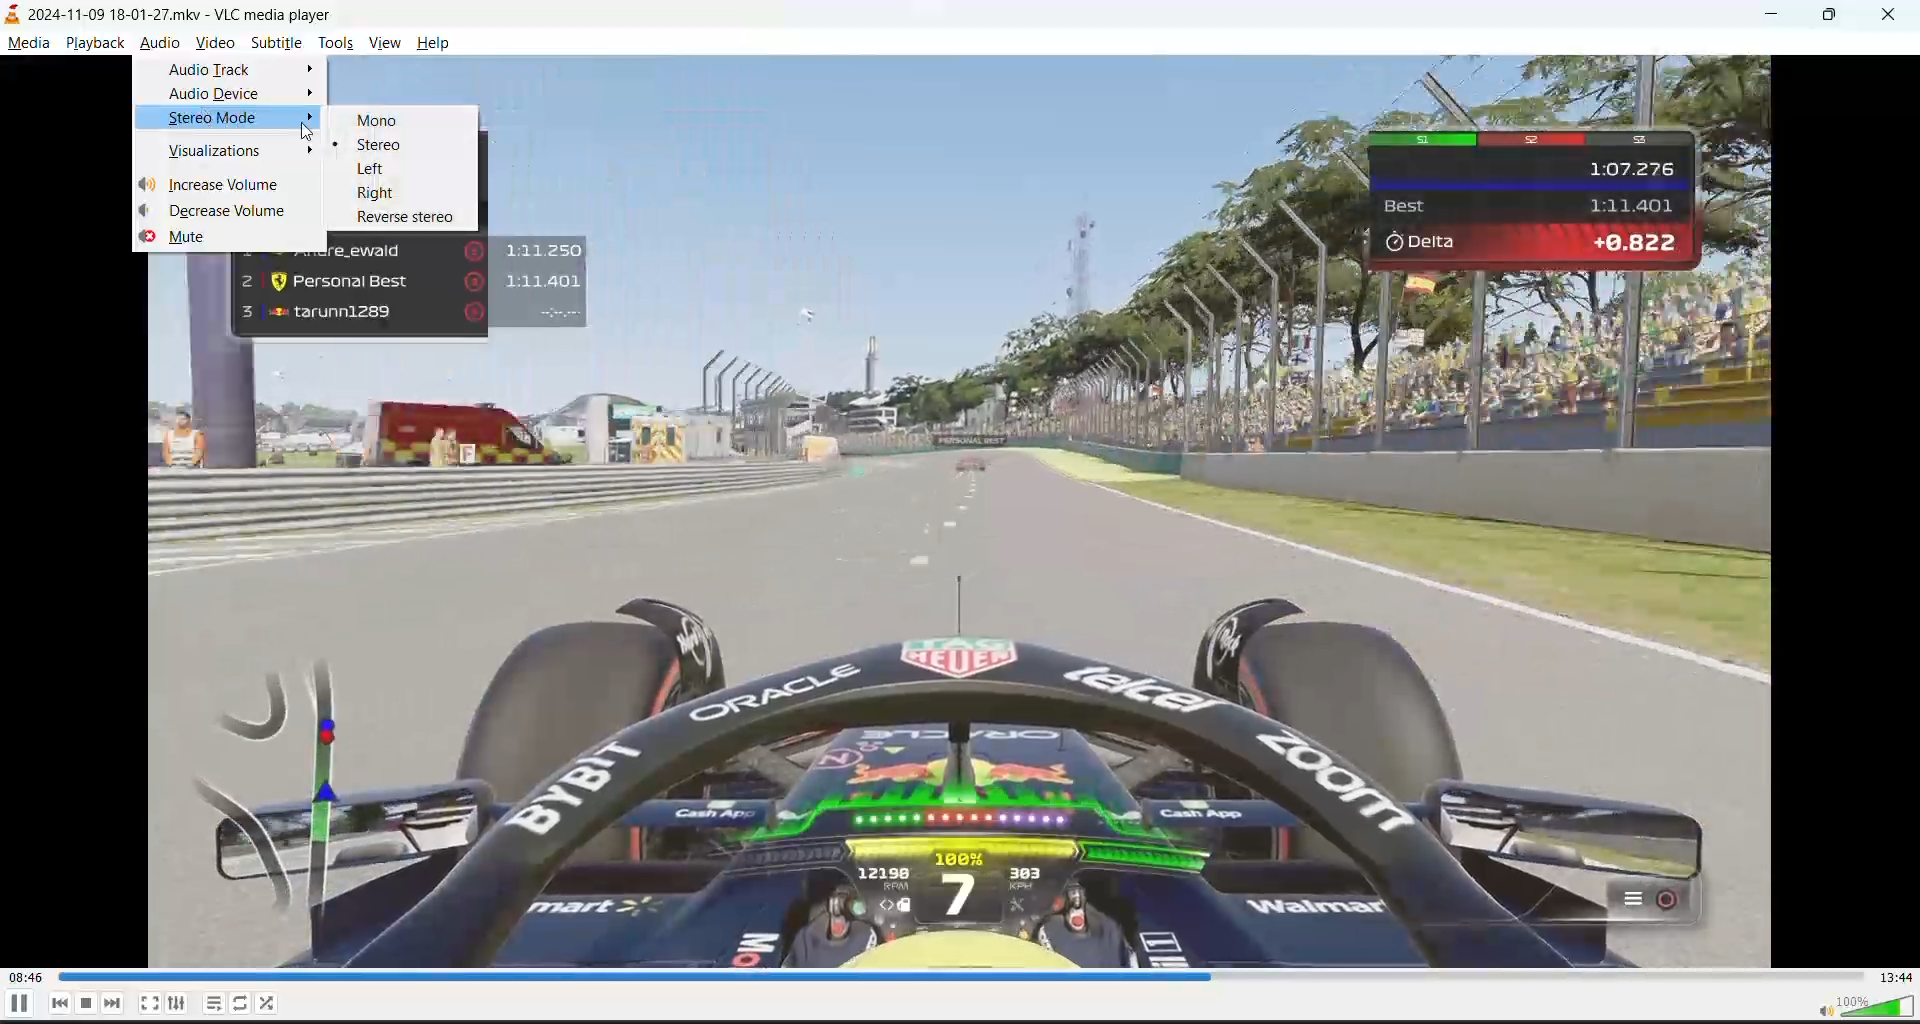 This screenshot has width=1920, height=1024. Describe the element at coordinates (1896, 975) in the screenshot. I see `total track time` at that location.